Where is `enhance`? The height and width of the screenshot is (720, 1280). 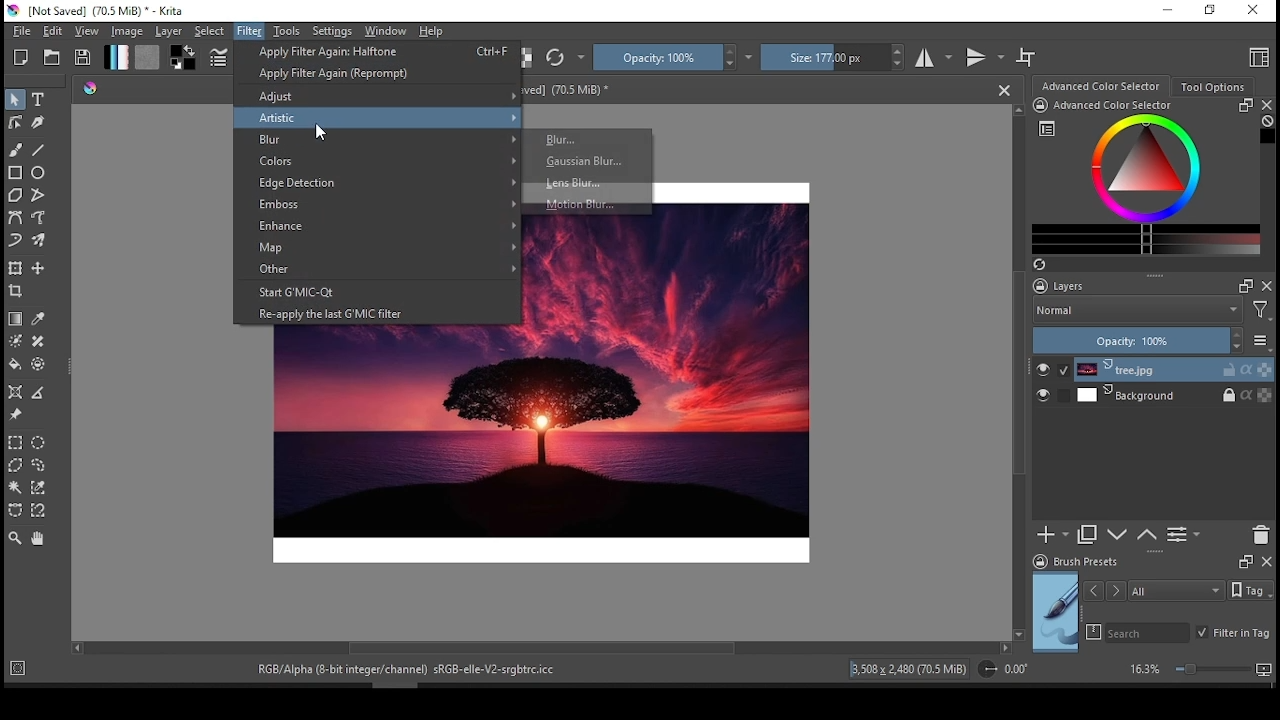
enhance is located at coordinates (378, 224).